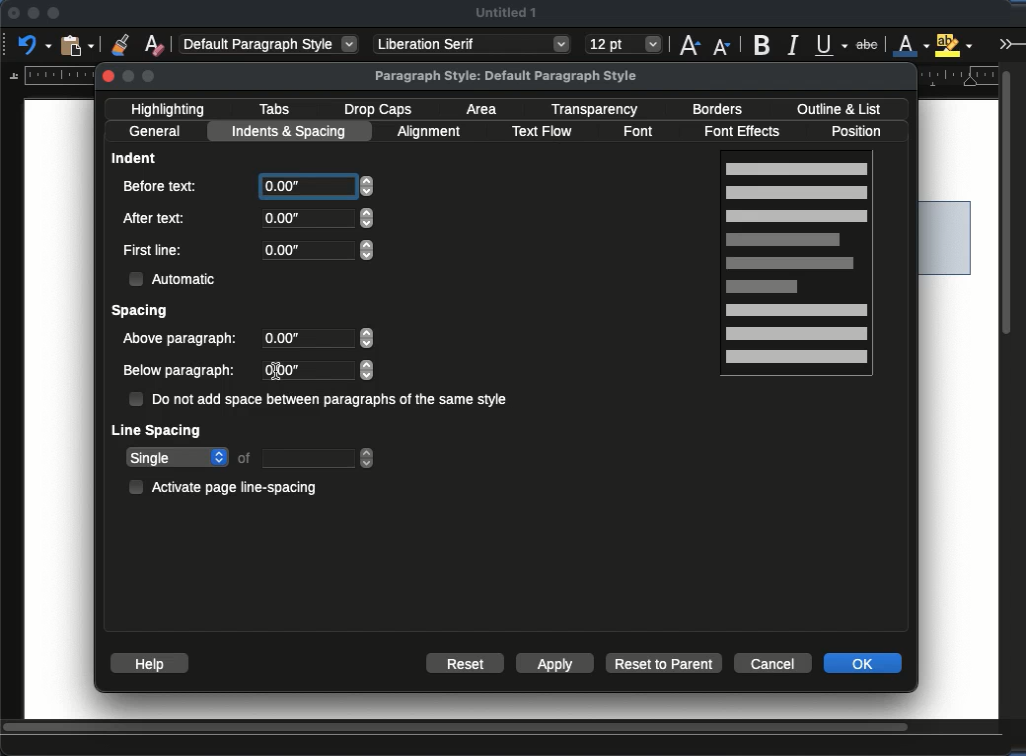  What do you see at coordinates (748, 132) in the screenshot?
I see `font effects` at bounding box center [748, 132].